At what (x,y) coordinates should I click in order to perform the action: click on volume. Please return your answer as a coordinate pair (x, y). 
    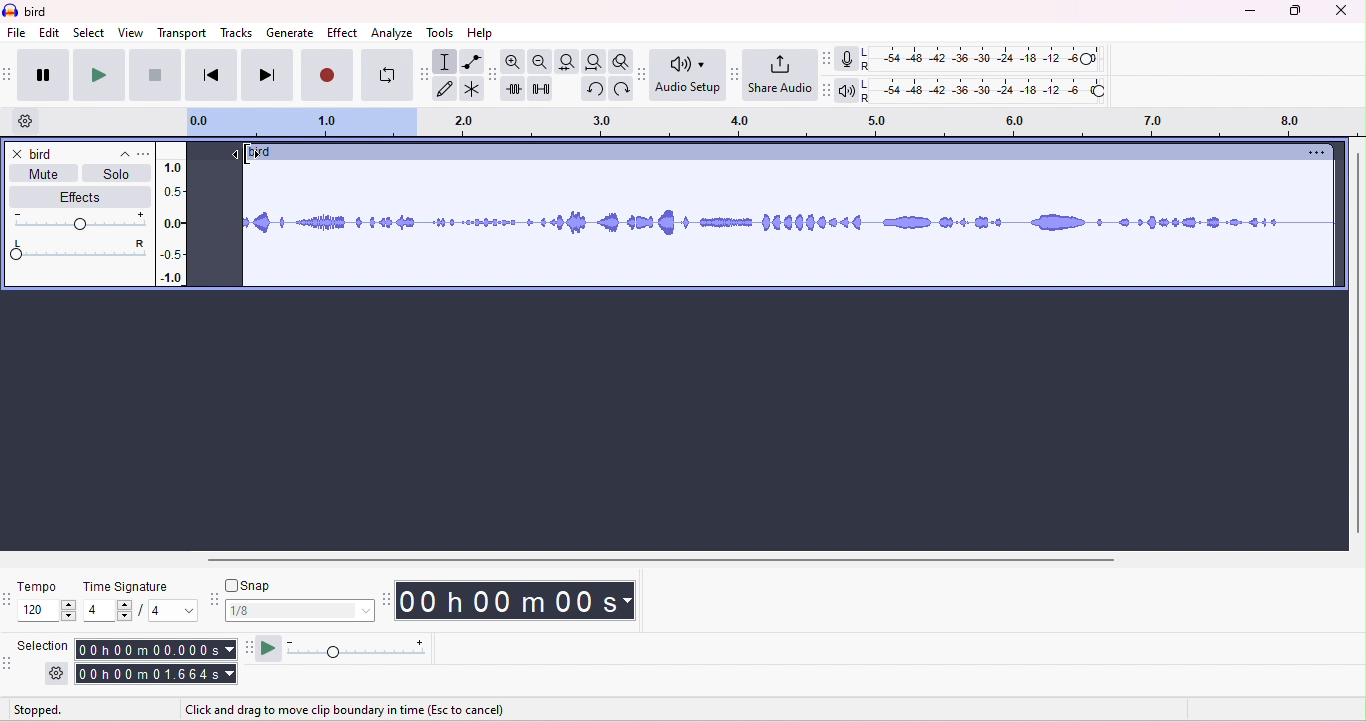
    Looking at the image, I should click on (79, 221).